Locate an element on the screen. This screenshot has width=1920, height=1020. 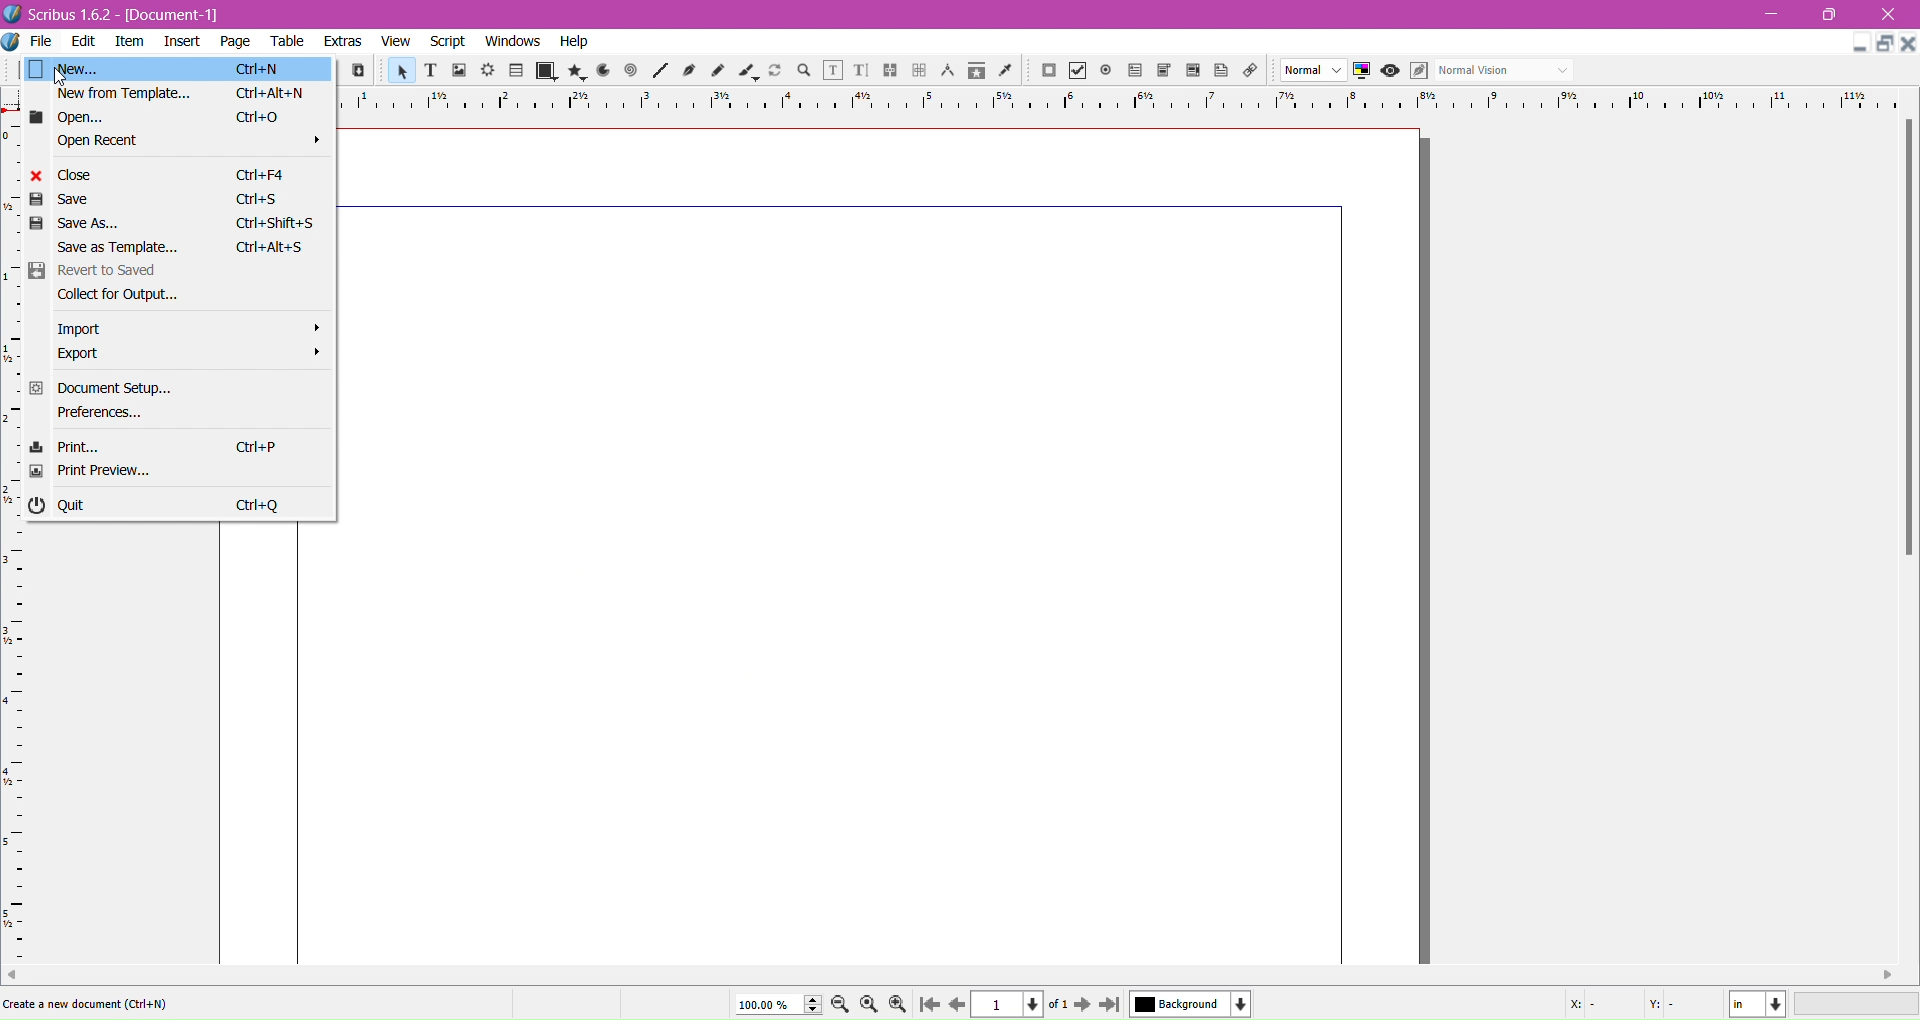
normal is located at coordinates (1490, 69).